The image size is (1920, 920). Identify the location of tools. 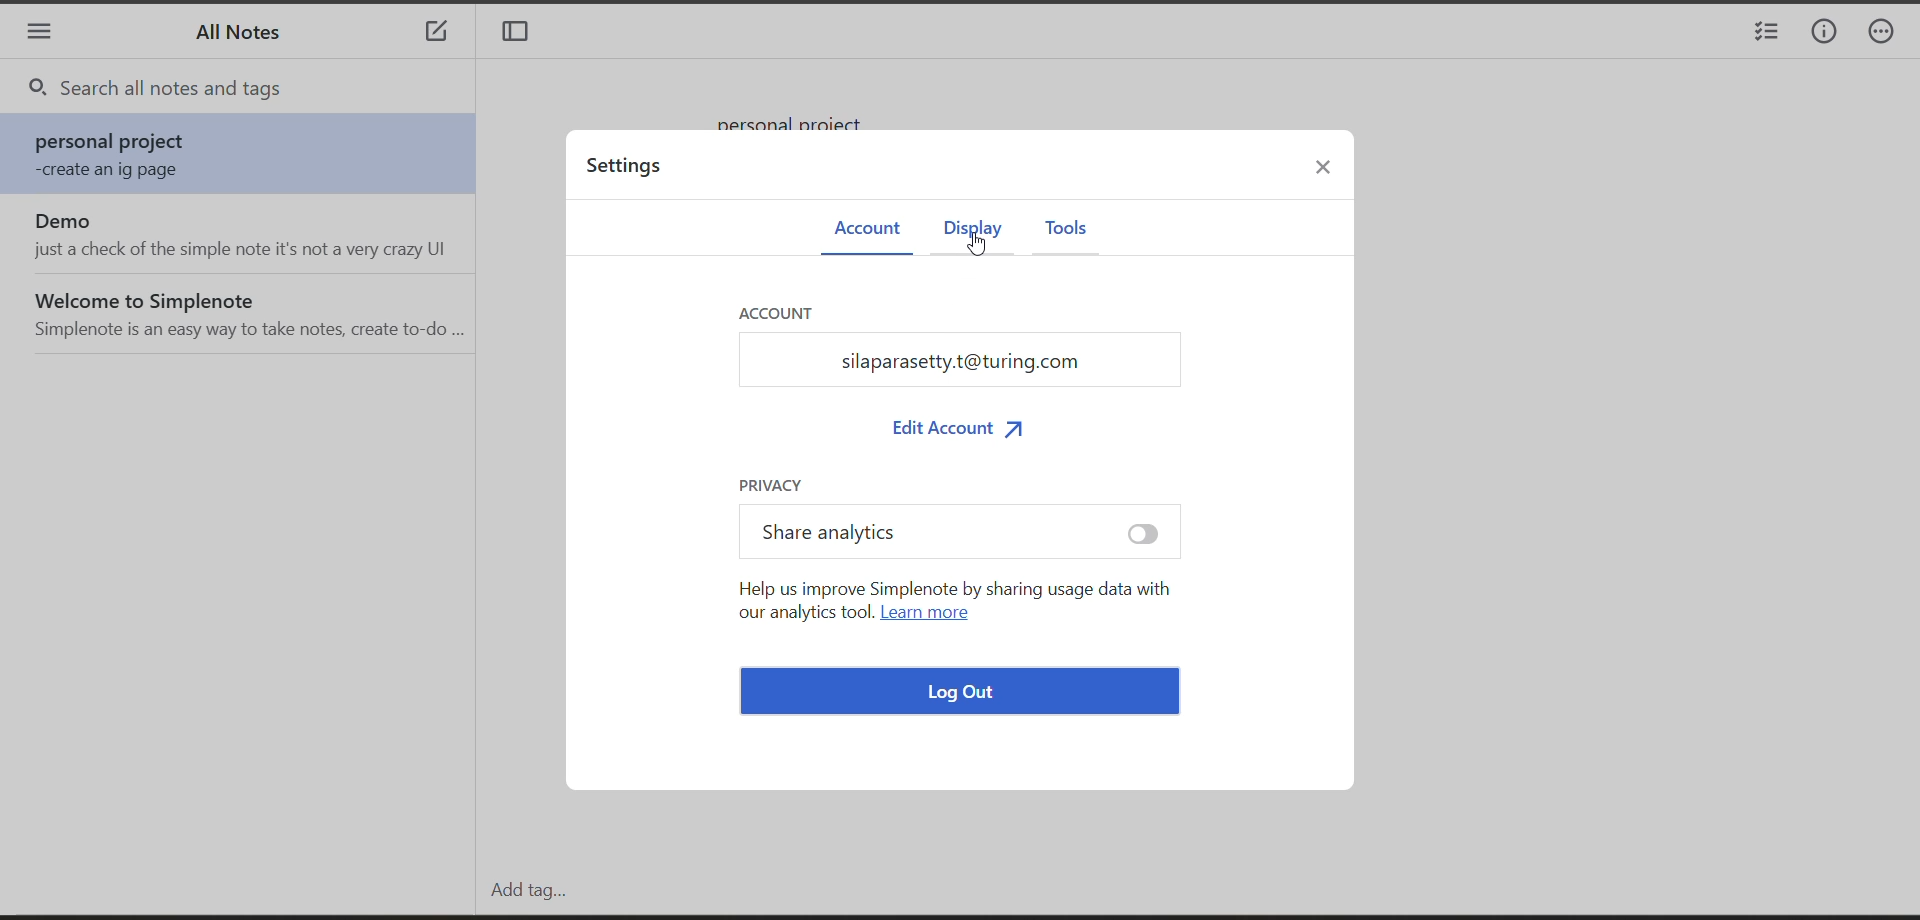
(1065, 230).